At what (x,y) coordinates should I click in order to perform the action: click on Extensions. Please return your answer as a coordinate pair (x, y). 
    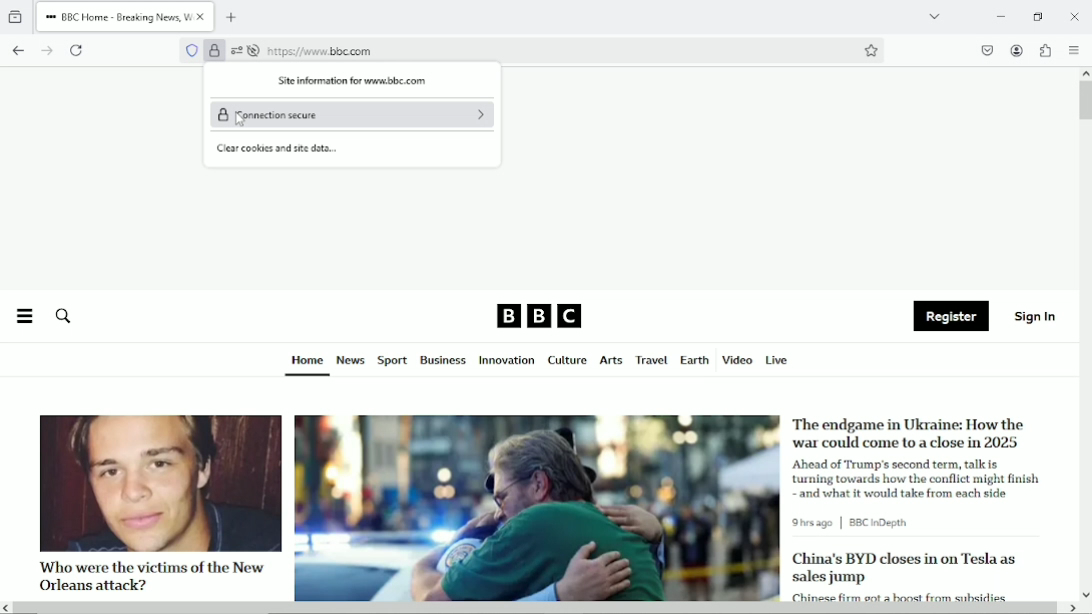
    Looking at the image, I should click on (1044, 50).